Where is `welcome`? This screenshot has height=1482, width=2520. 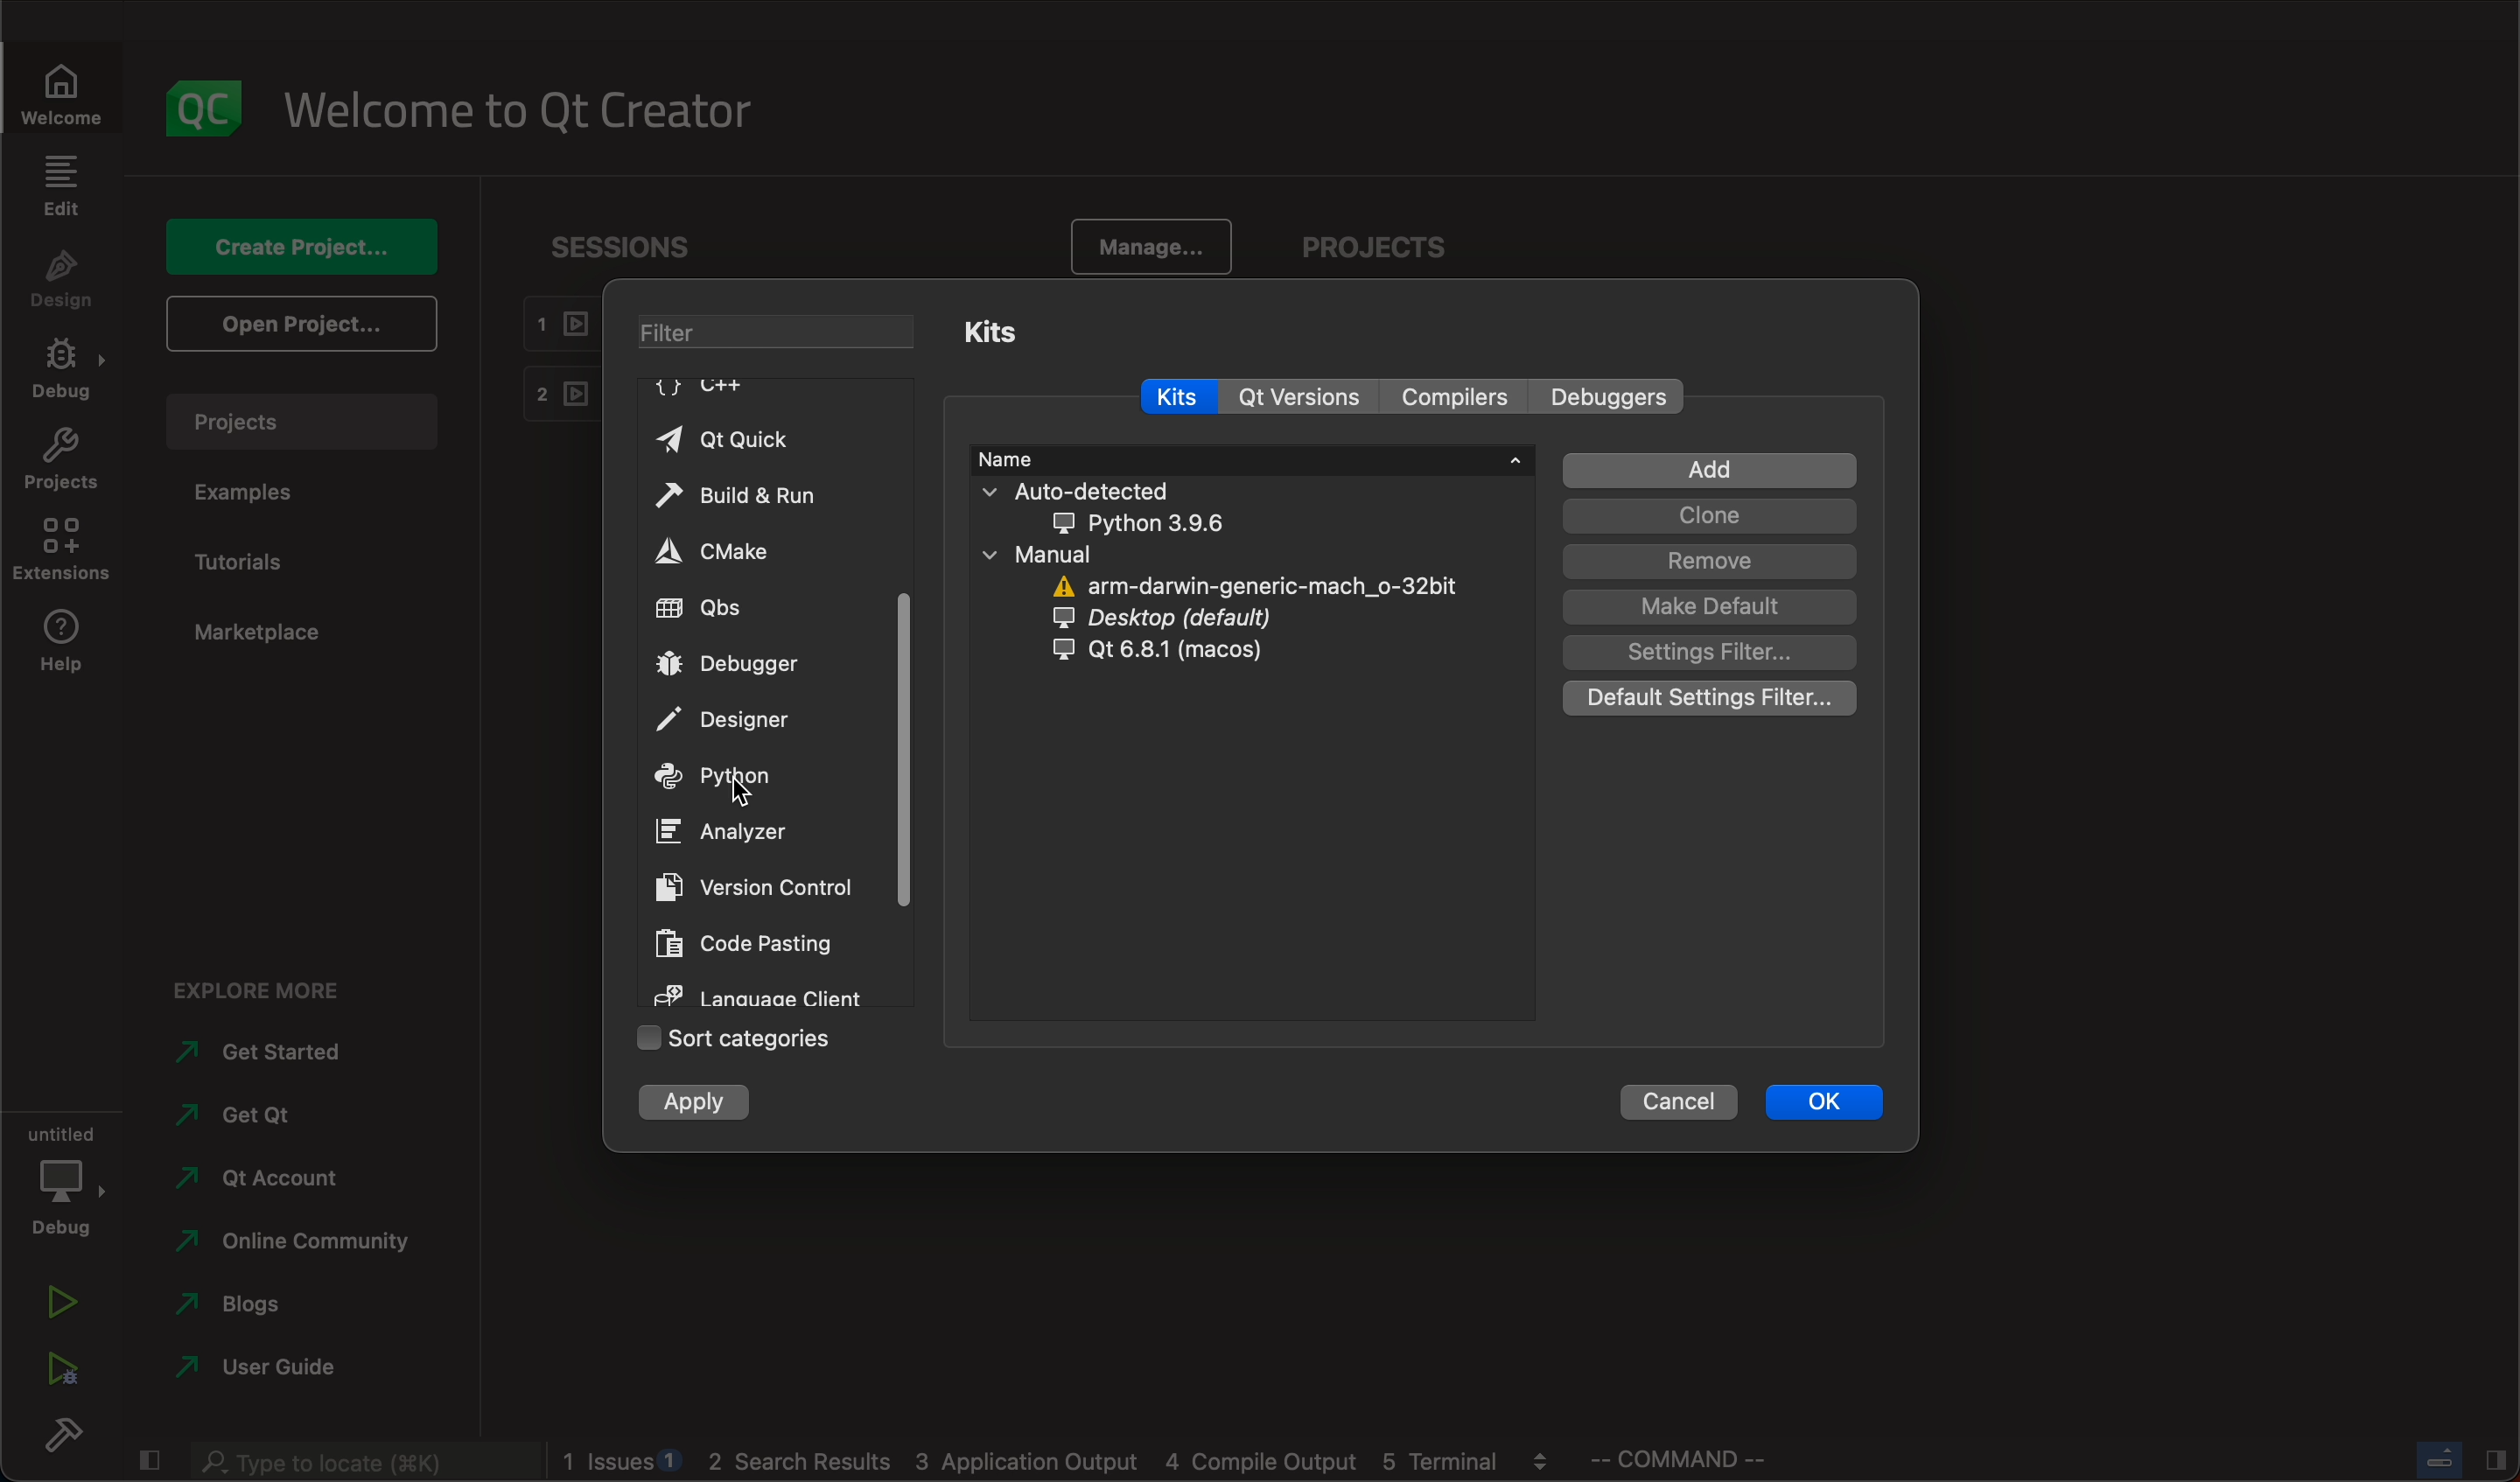 welcome is located at coordinates (58, 90).